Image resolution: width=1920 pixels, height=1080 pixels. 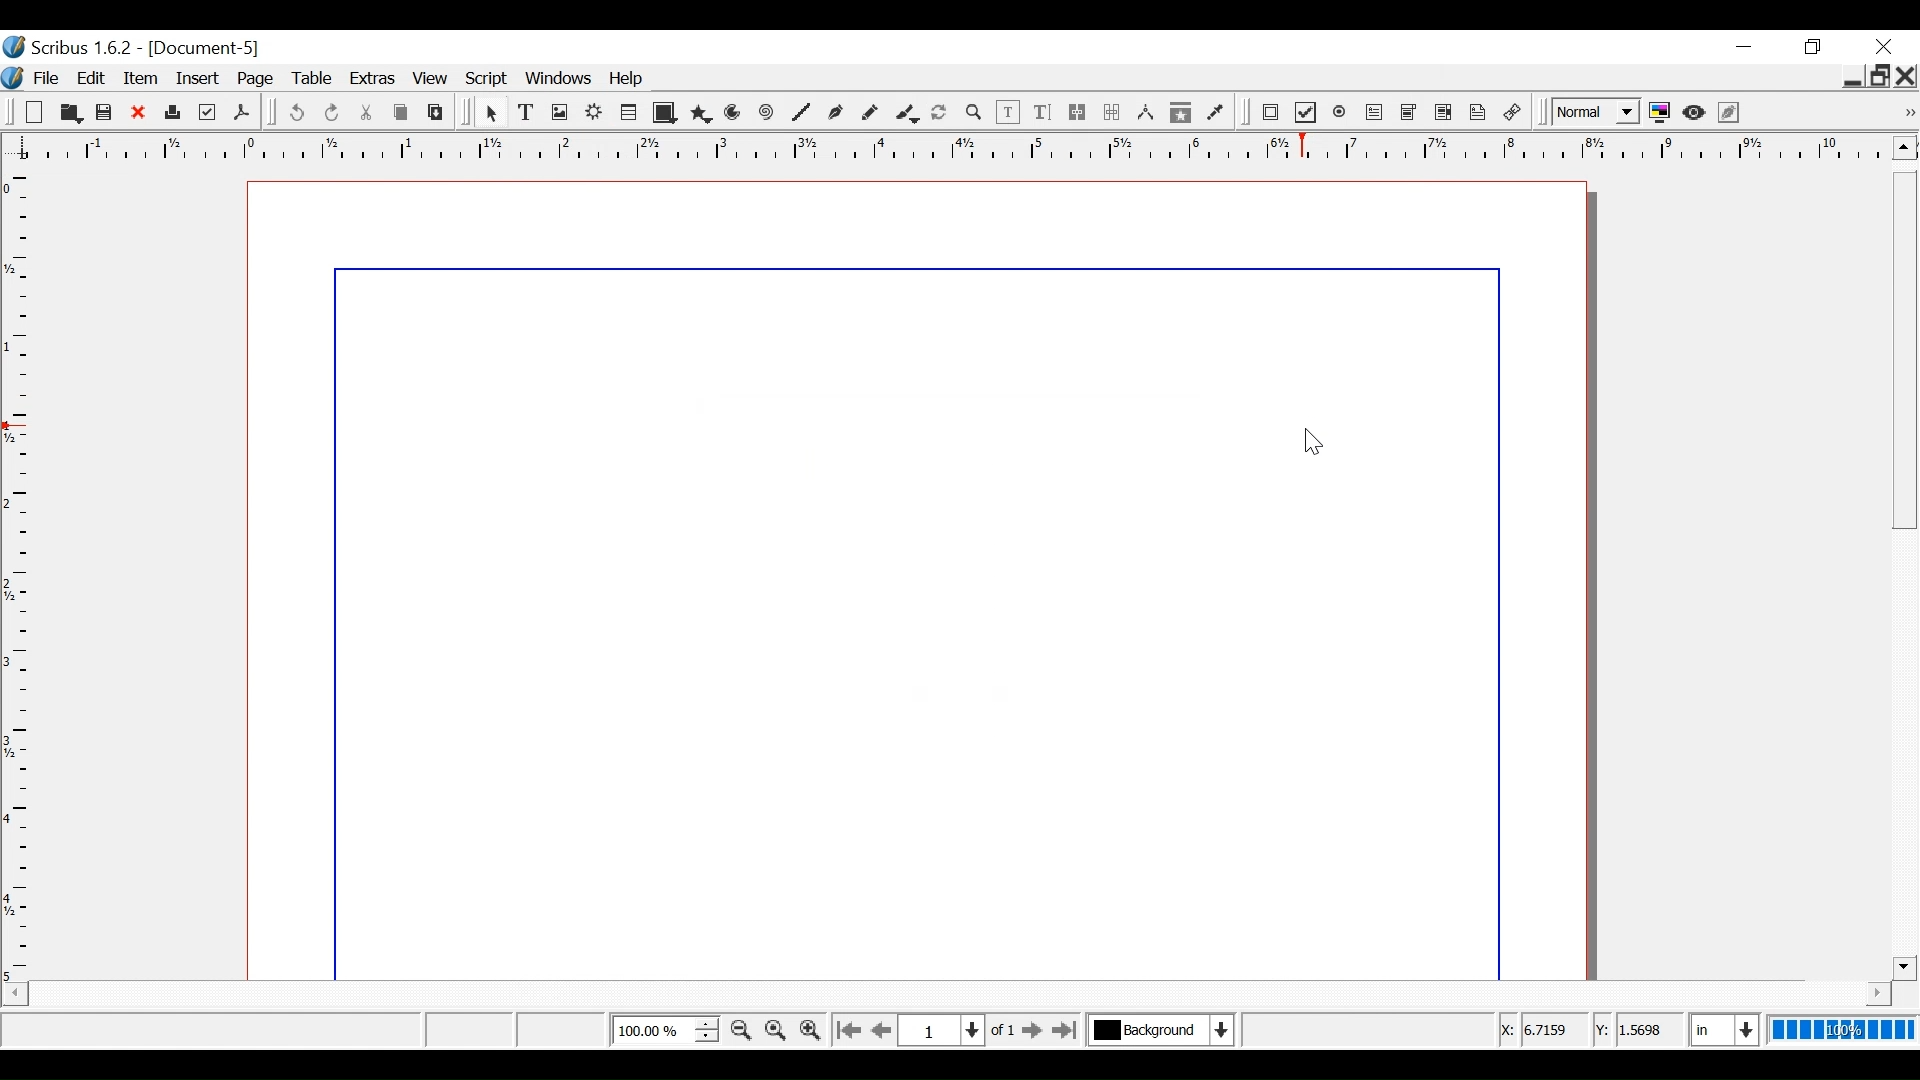 What do you see at coordinates (1726, 1027) in the screenshot?
I see `Current position in units` at bounding box center [1726, 1027].